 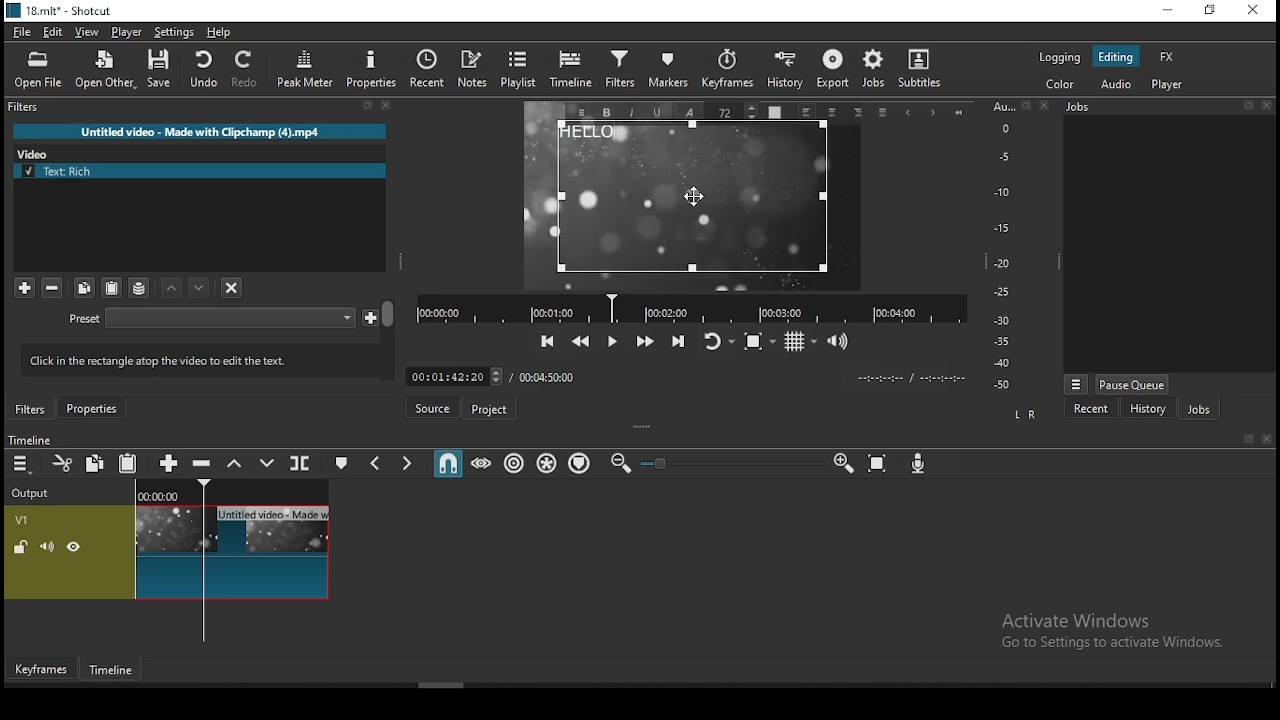 I want to click on Font Style, so click(x=688, y=111).